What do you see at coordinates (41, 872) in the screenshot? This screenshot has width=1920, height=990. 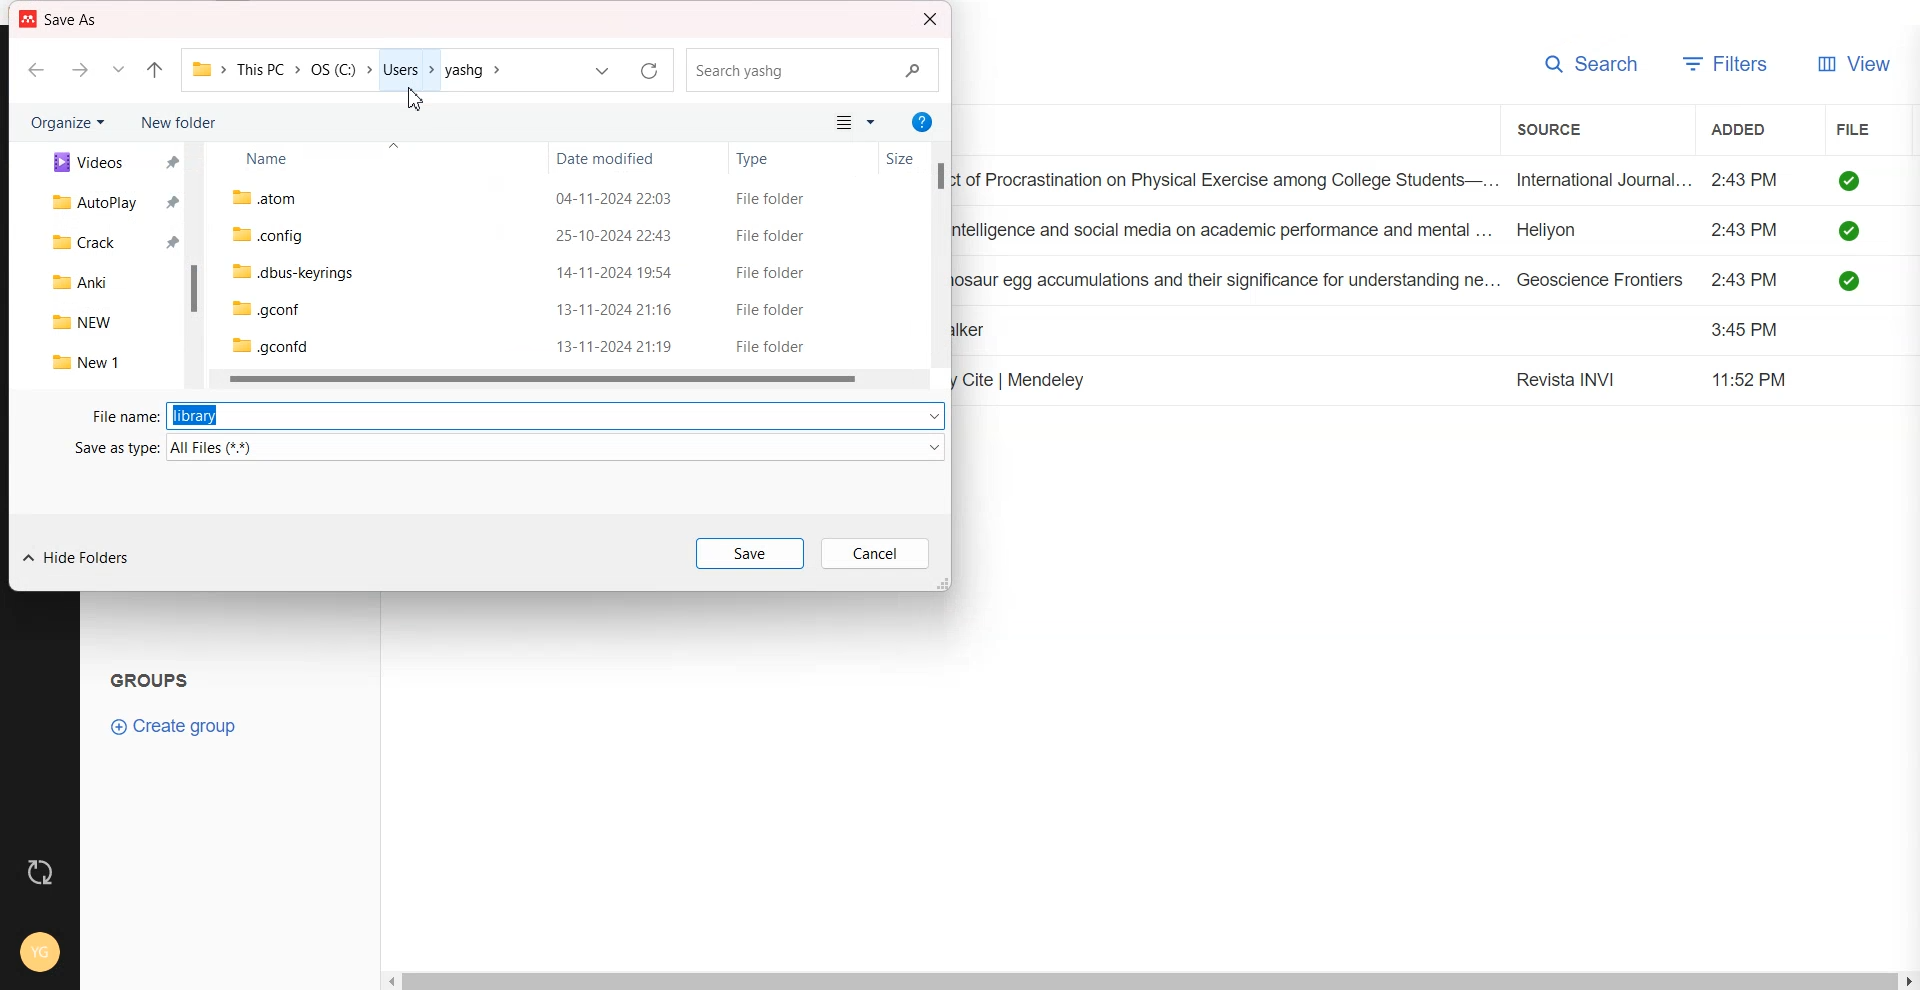 I see `Auto sync` at bounding box center [41, 872].